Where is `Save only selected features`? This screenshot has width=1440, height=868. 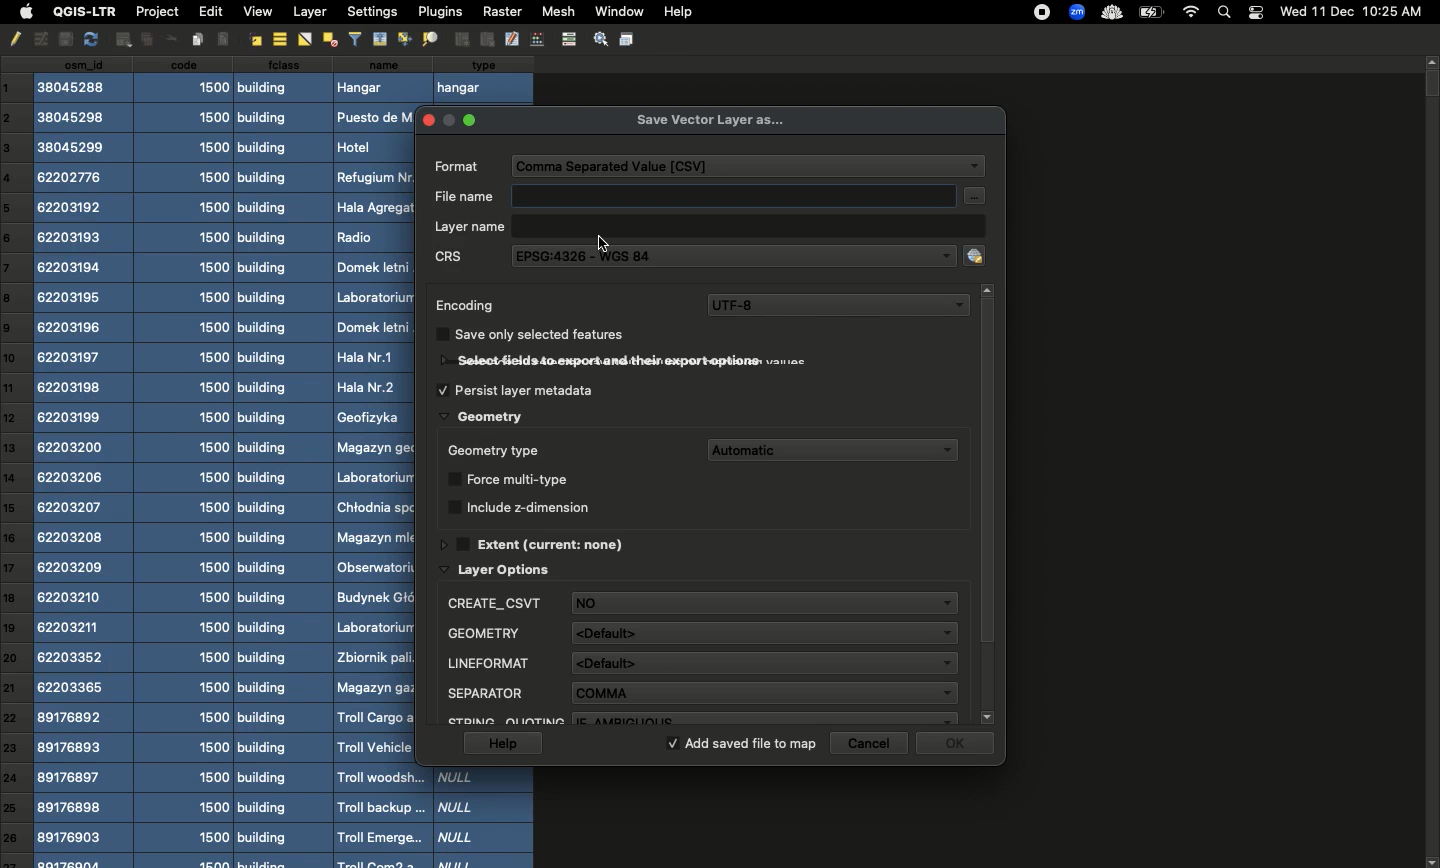 Save only selected features is located at coordinates (544, 335).